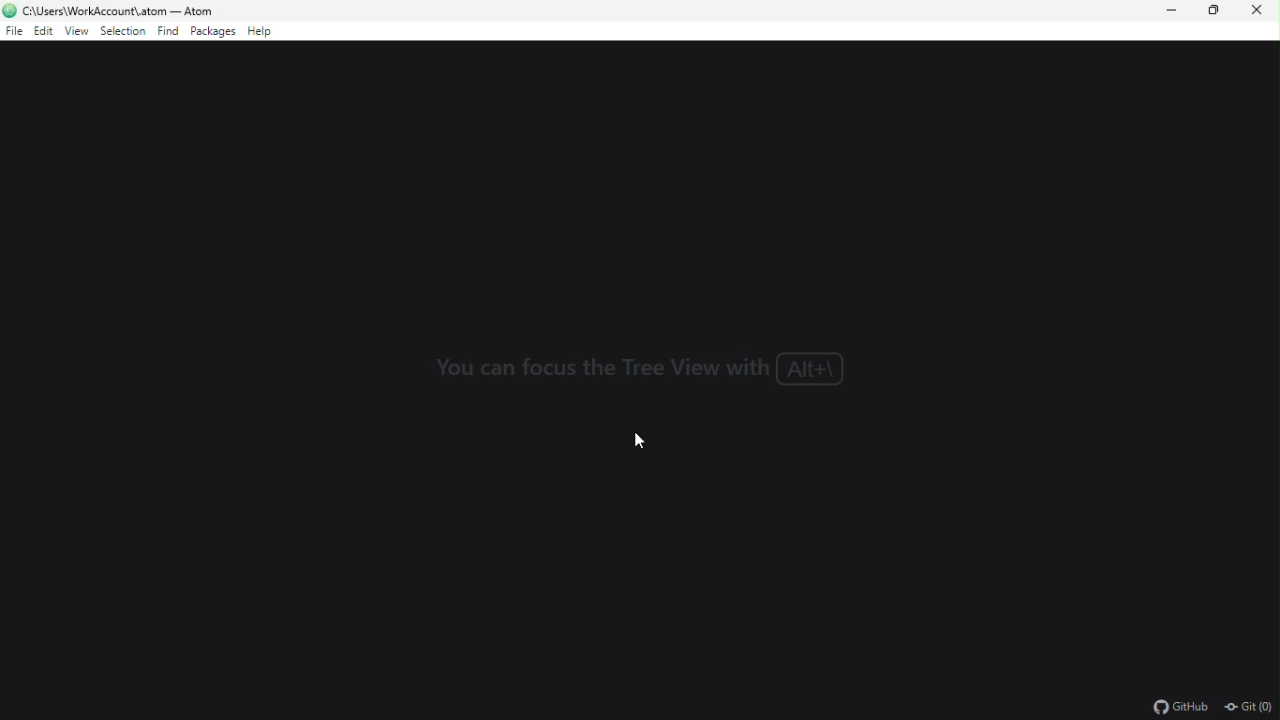  I want to click on view, so click(78, 33).